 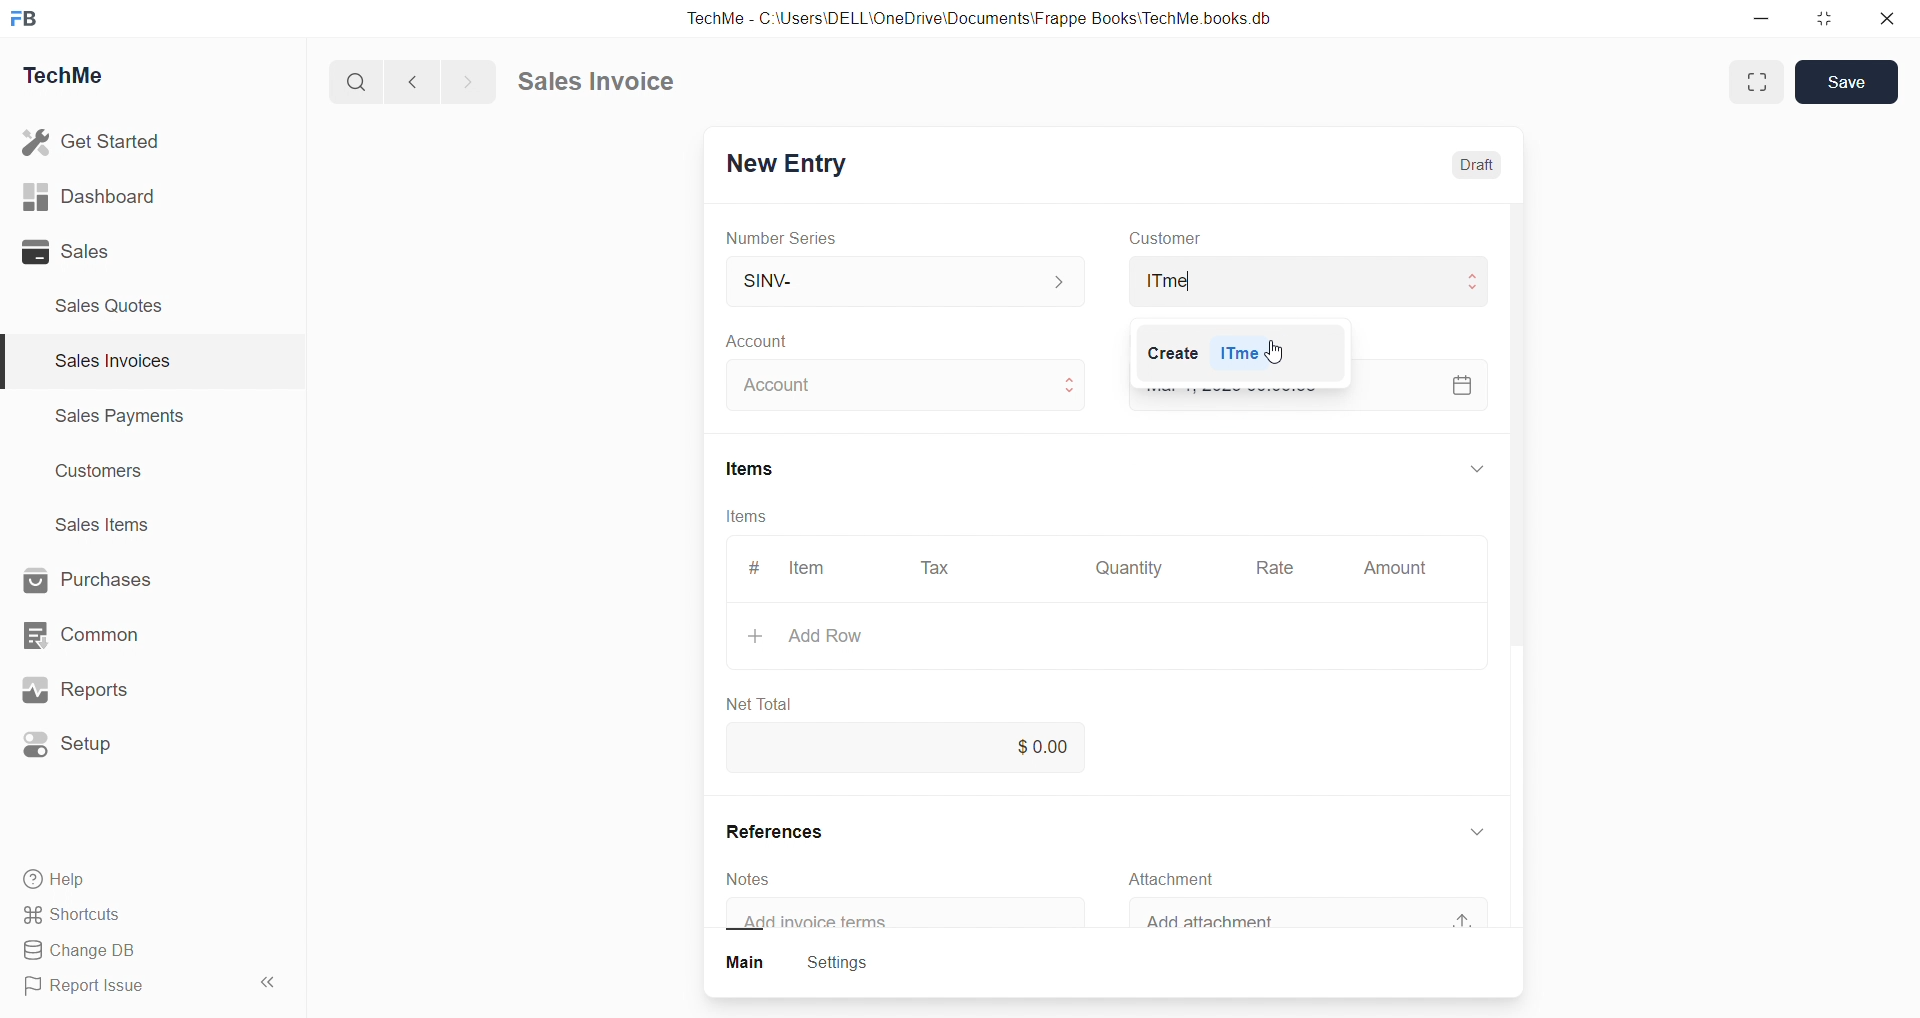 I want to click on Draft, so click(x=1484, y=167).